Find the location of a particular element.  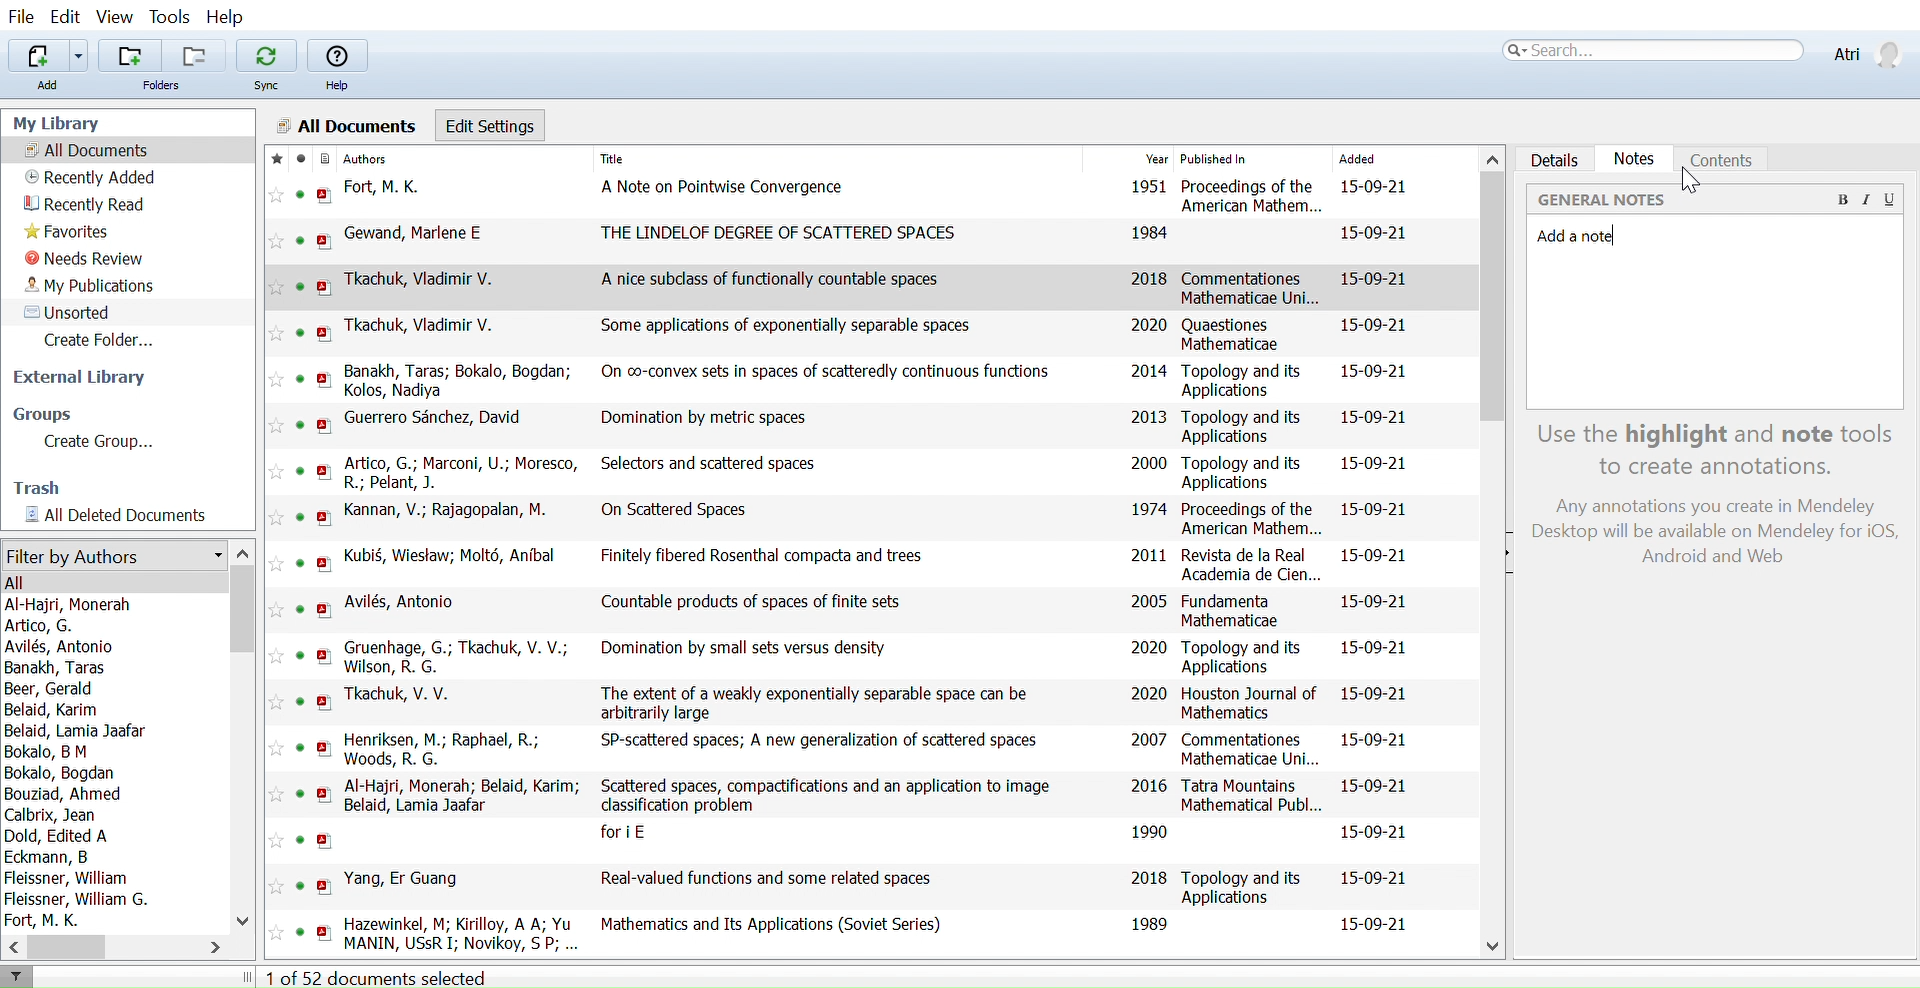

Henriksen, M.; Raphael, R.; Woods, R. G. is located at coordinates (460, 750).